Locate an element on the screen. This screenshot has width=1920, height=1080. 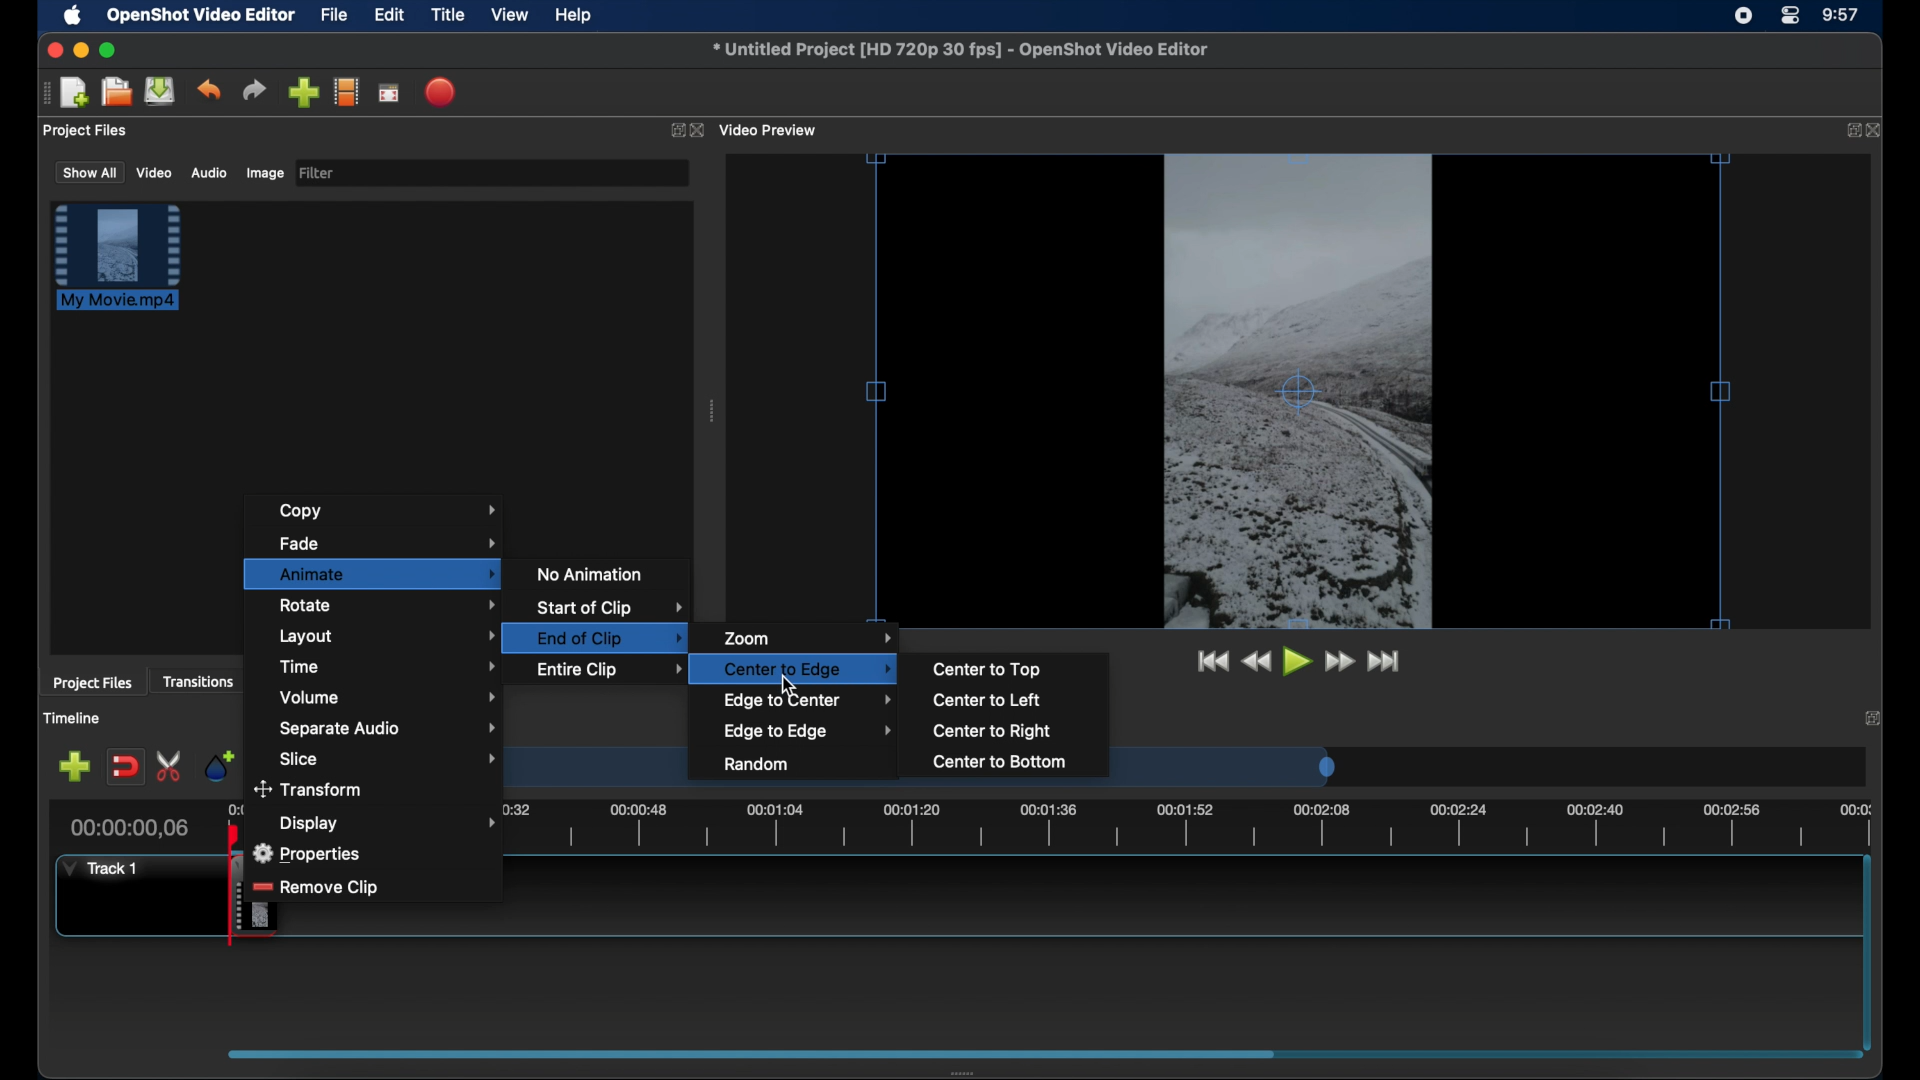
import files is located at coordinates (303, 93).